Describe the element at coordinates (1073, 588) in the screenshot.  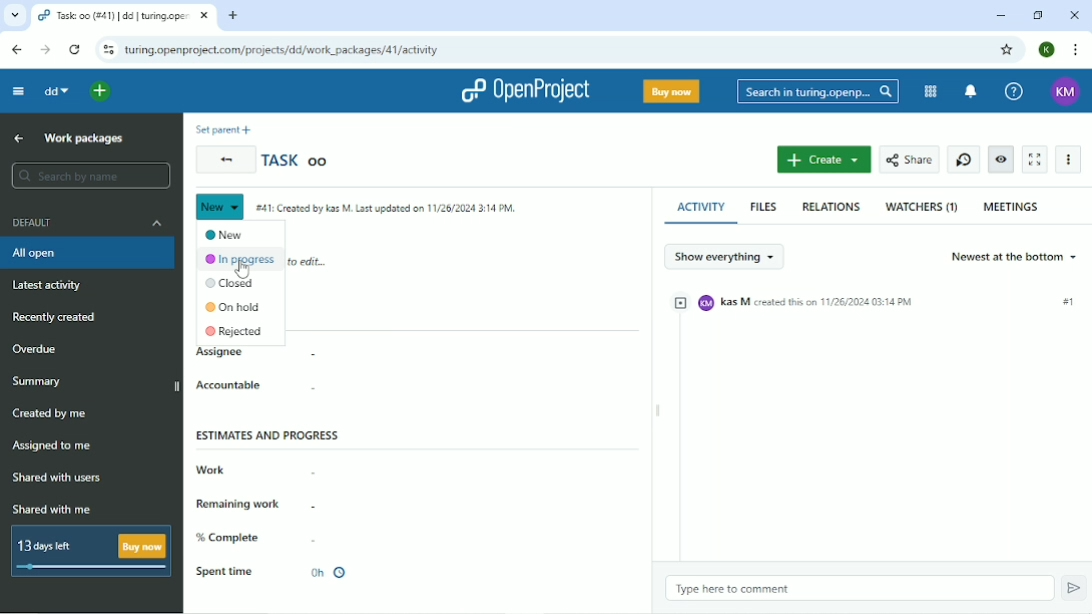
I see `Submit comment` at that location.